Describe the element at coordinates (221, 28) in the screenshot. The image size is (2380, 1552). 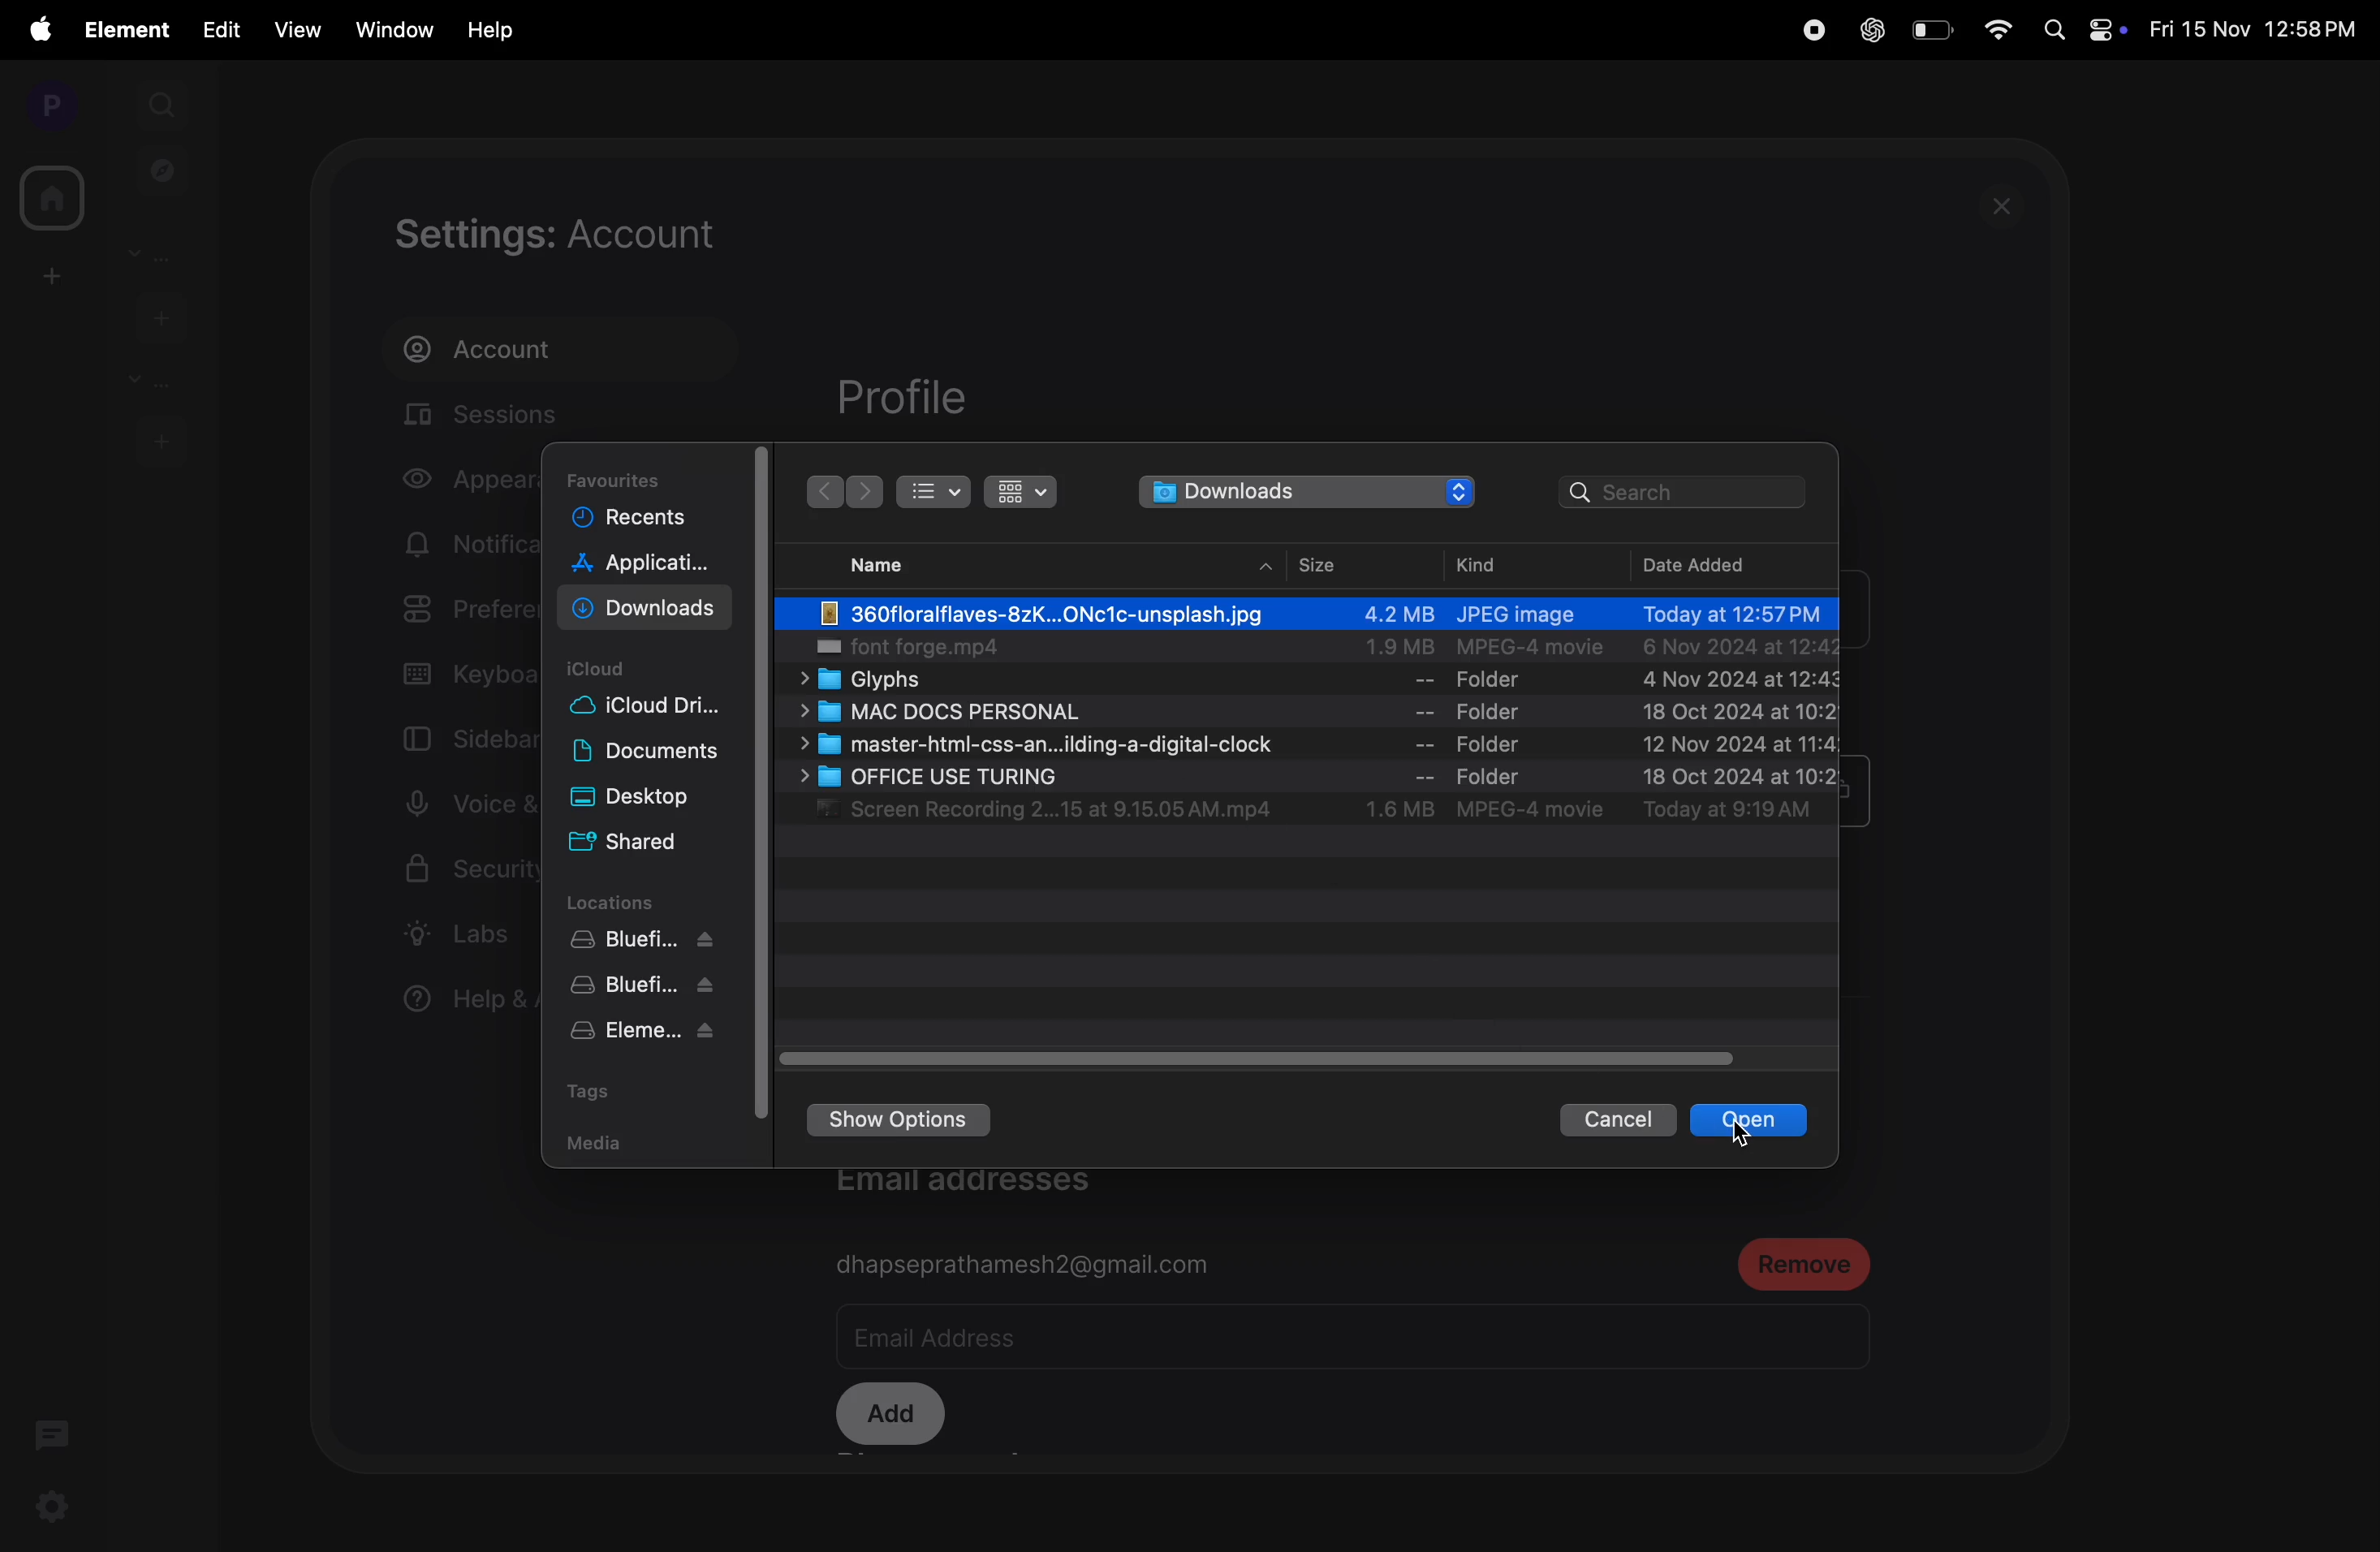
I see `edit` at that location.